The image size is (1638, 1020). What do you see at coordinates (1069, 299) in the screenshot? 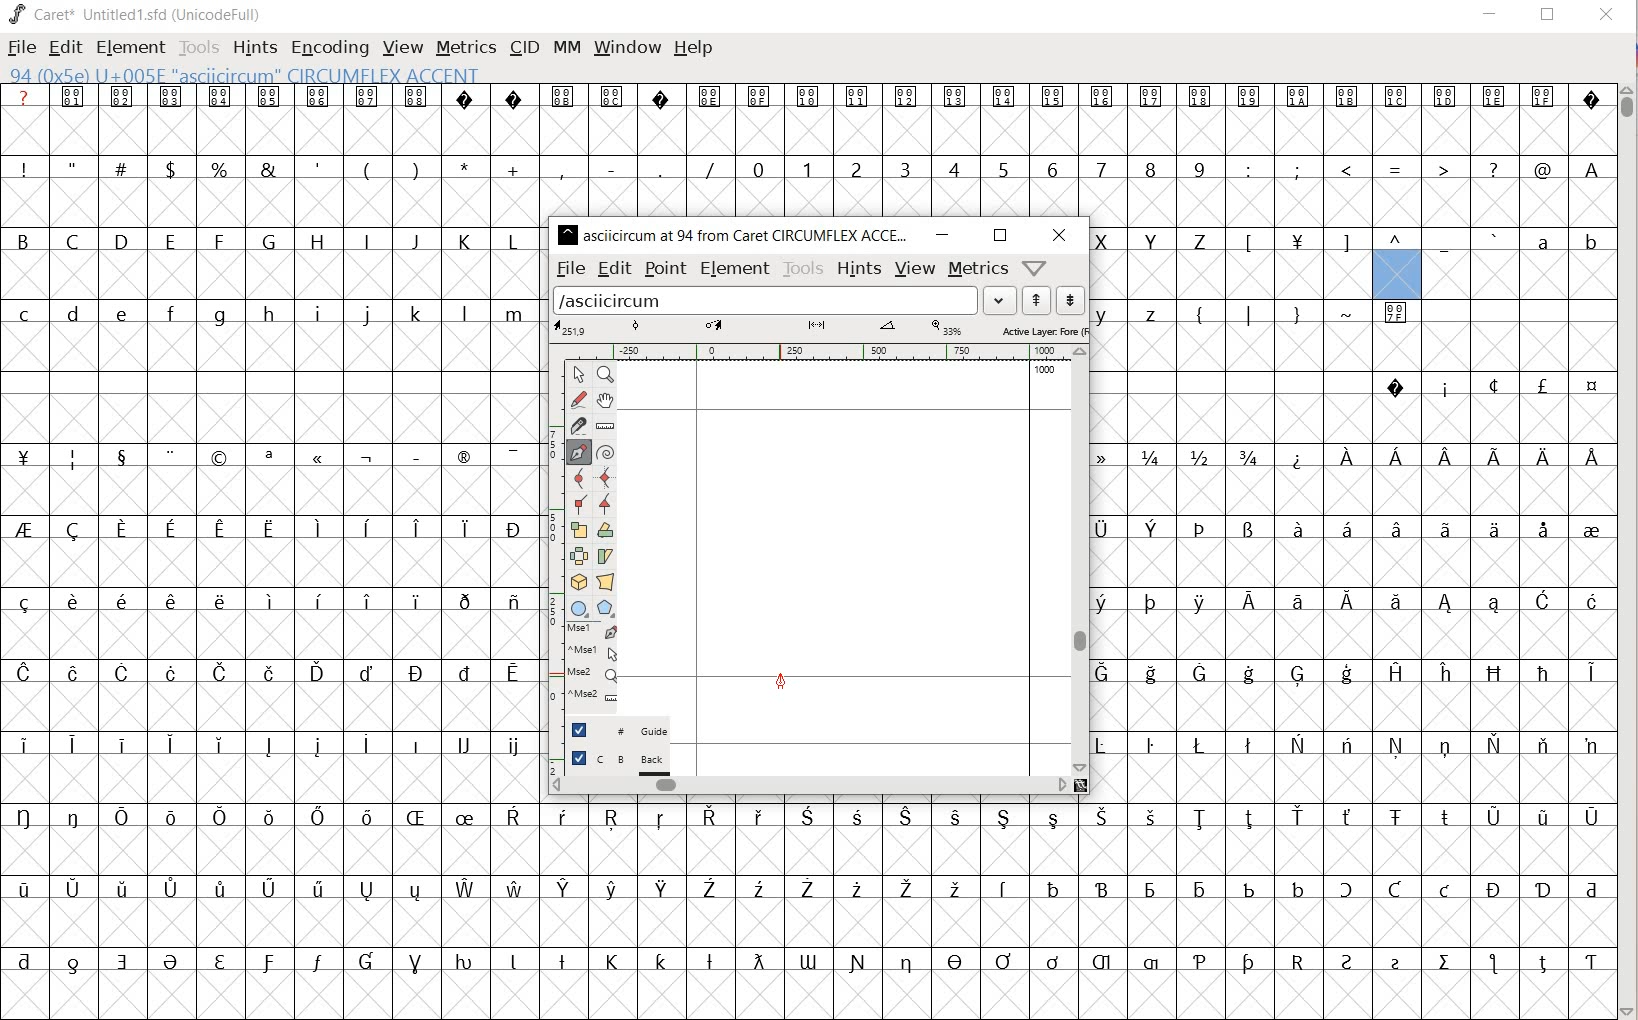
I see `show the previous word on the list` at bounding box center [1069, 299].